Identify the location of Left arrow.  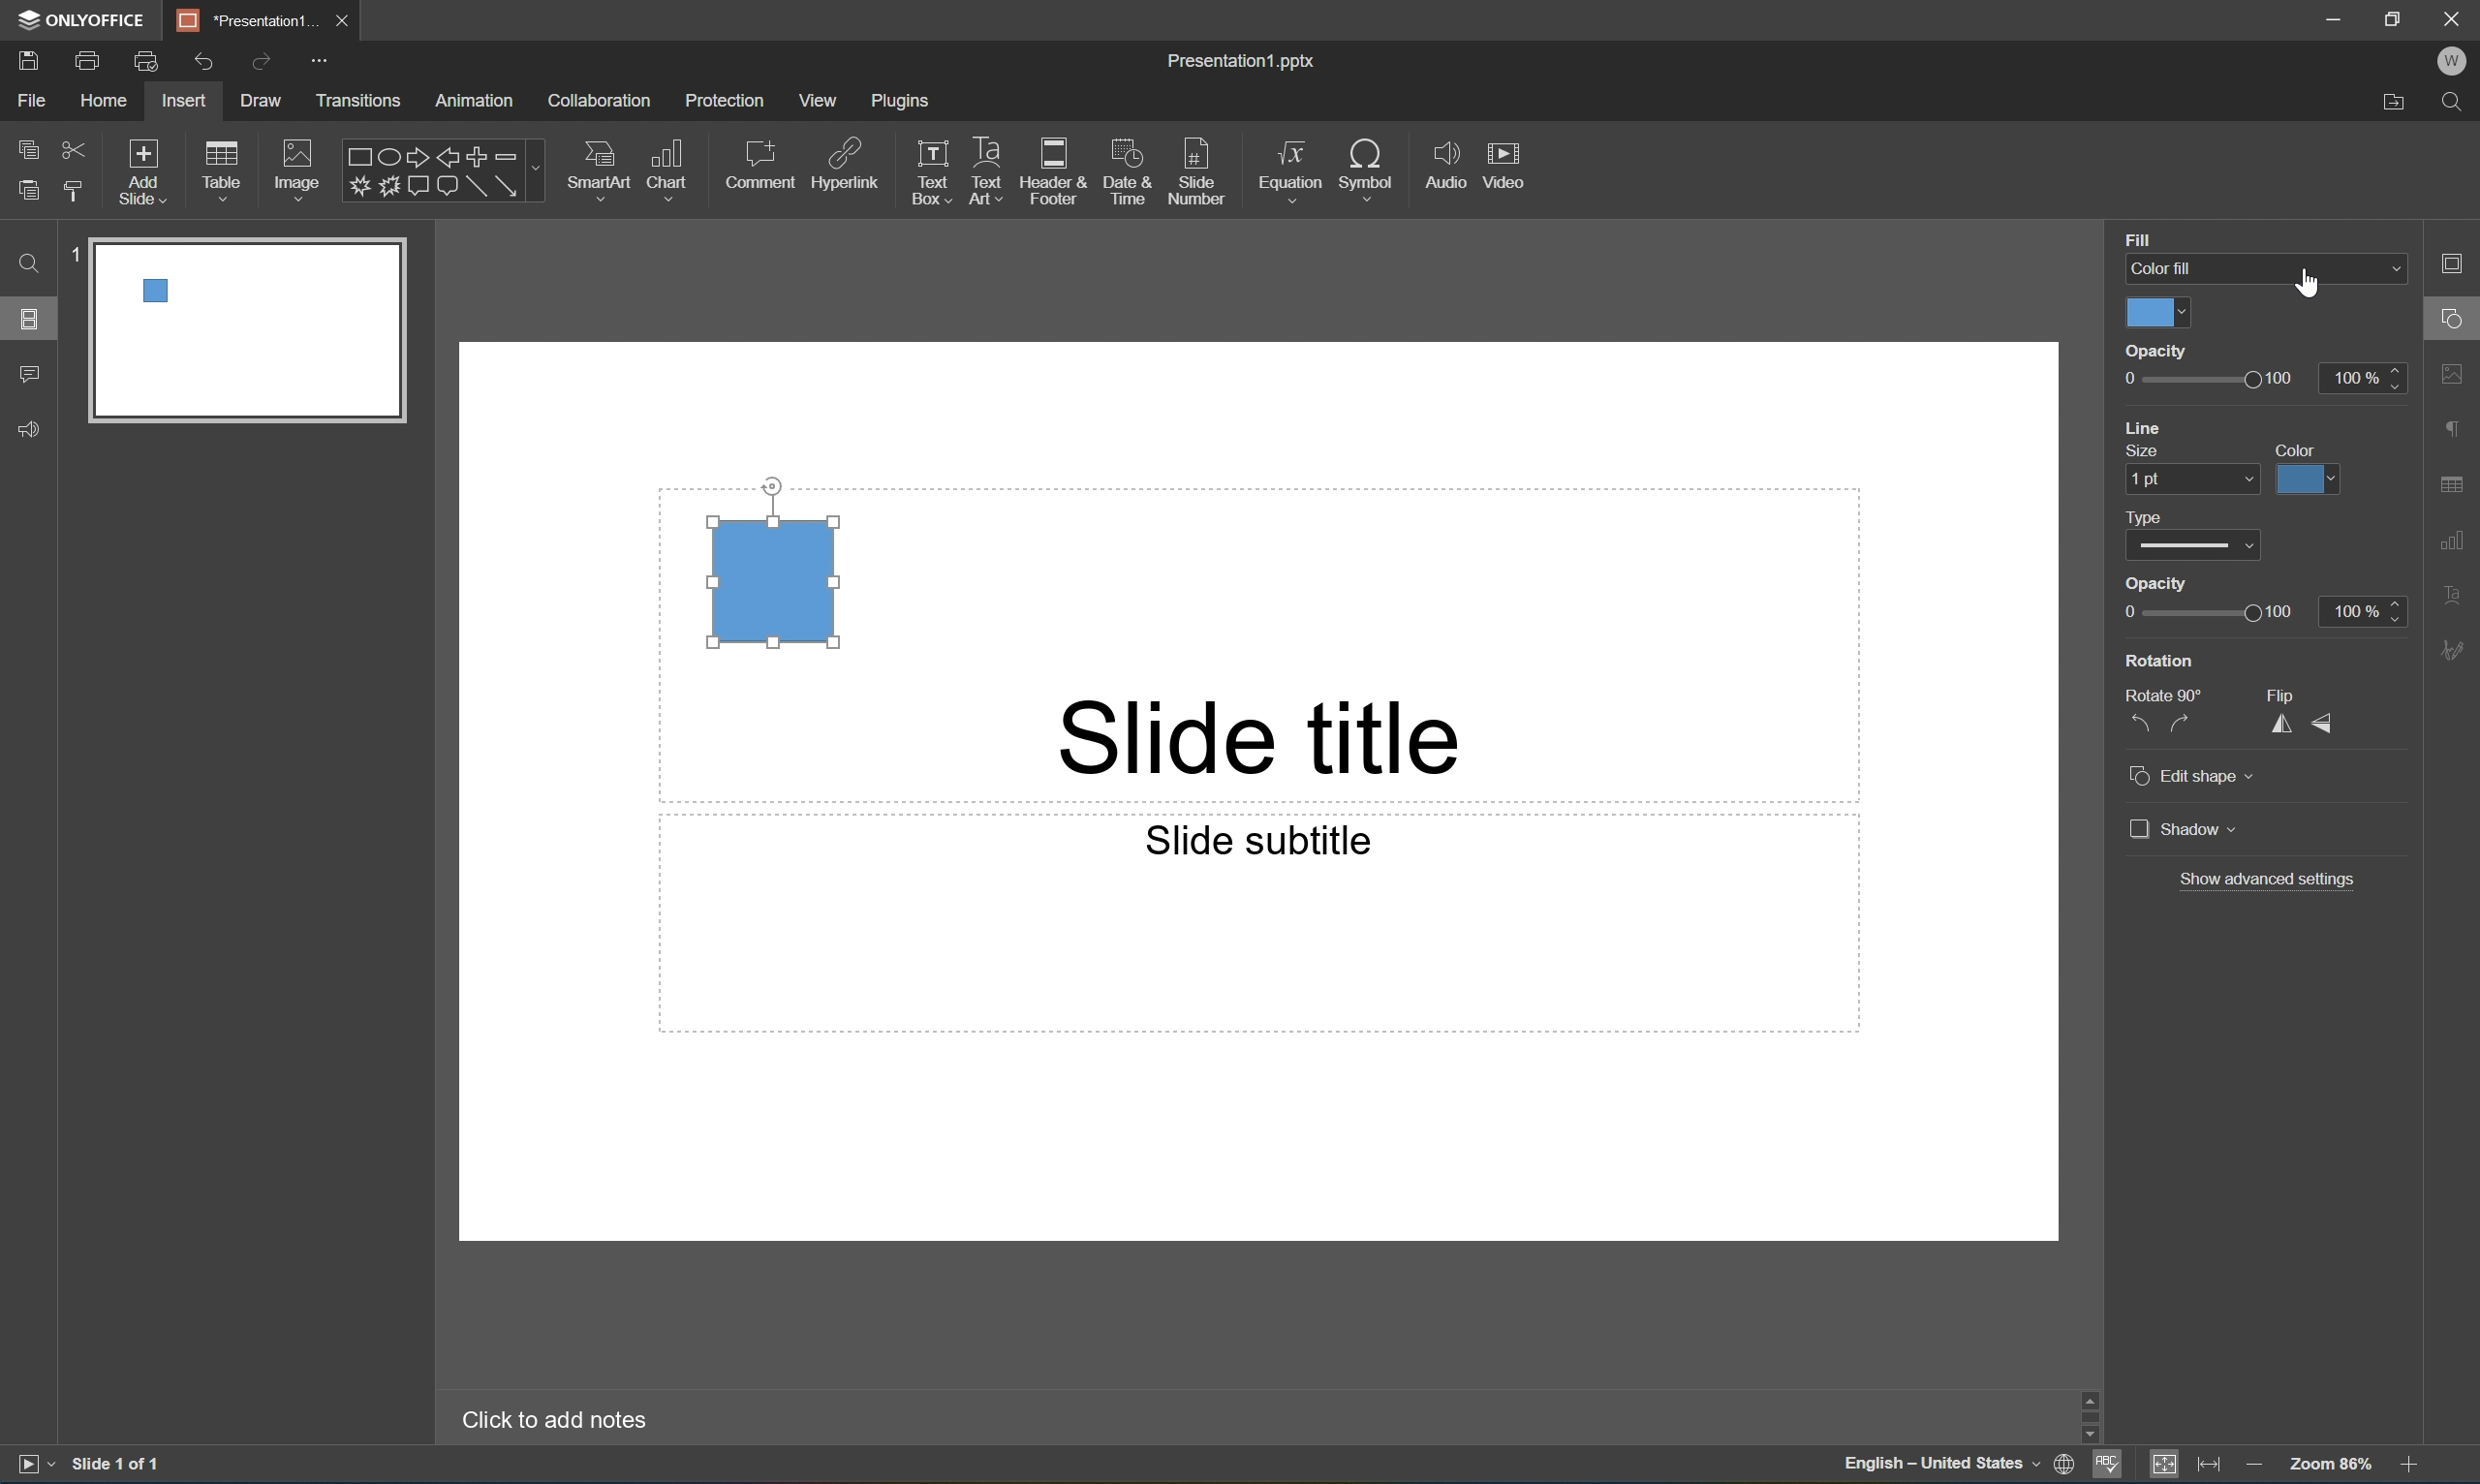
(448, 159).